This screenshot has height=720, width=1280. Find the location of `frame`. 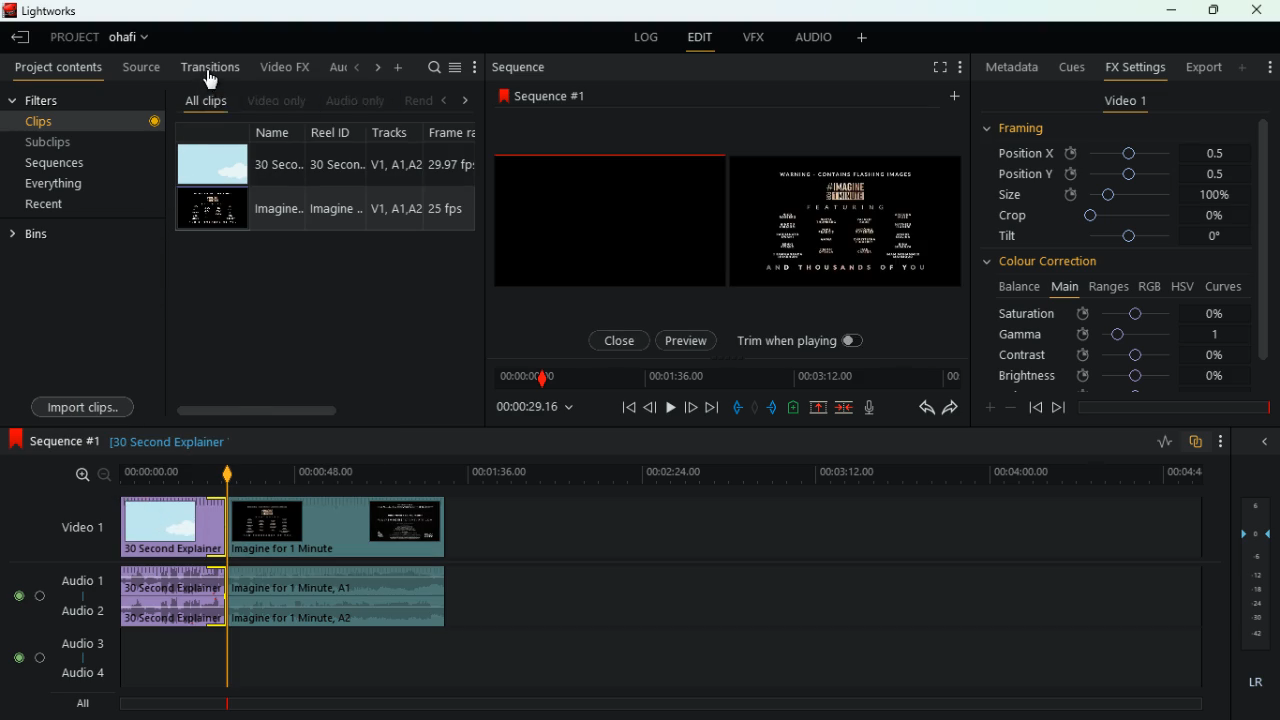

frame is located at coordinates (450, 177).